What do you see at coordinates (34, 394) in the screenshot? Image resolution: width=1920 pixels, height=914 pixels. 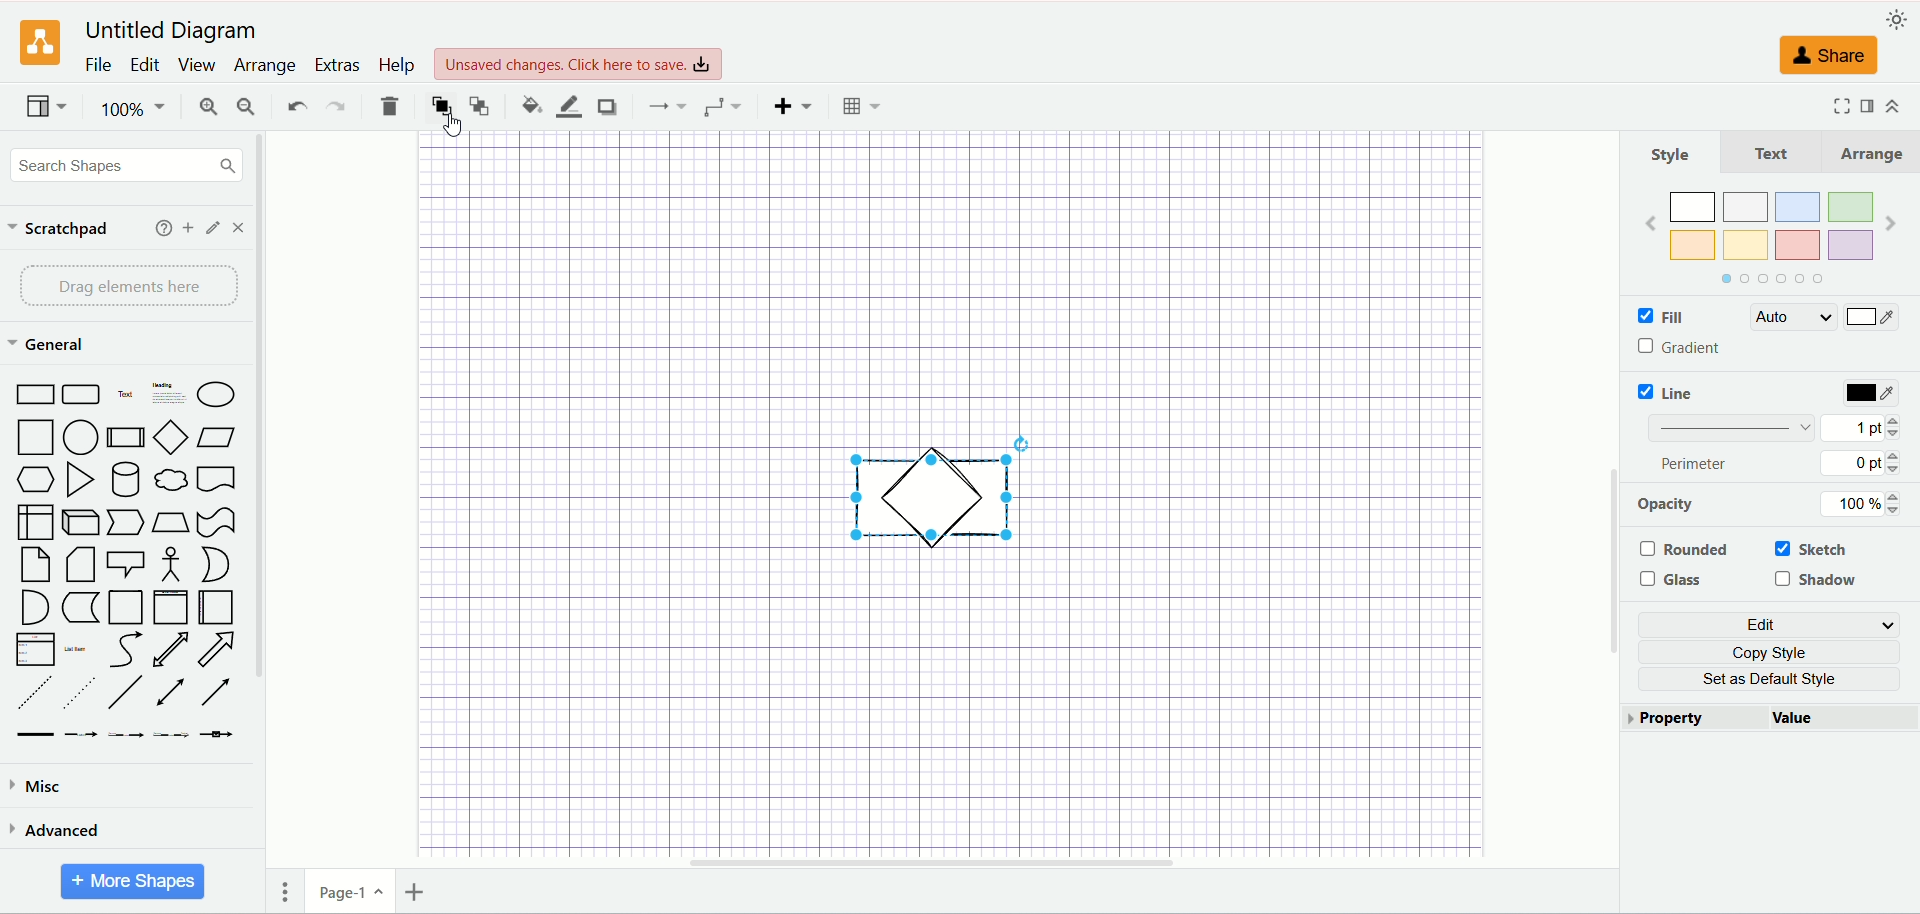 I see `Rectantangle` at bounding box center [34, 394].